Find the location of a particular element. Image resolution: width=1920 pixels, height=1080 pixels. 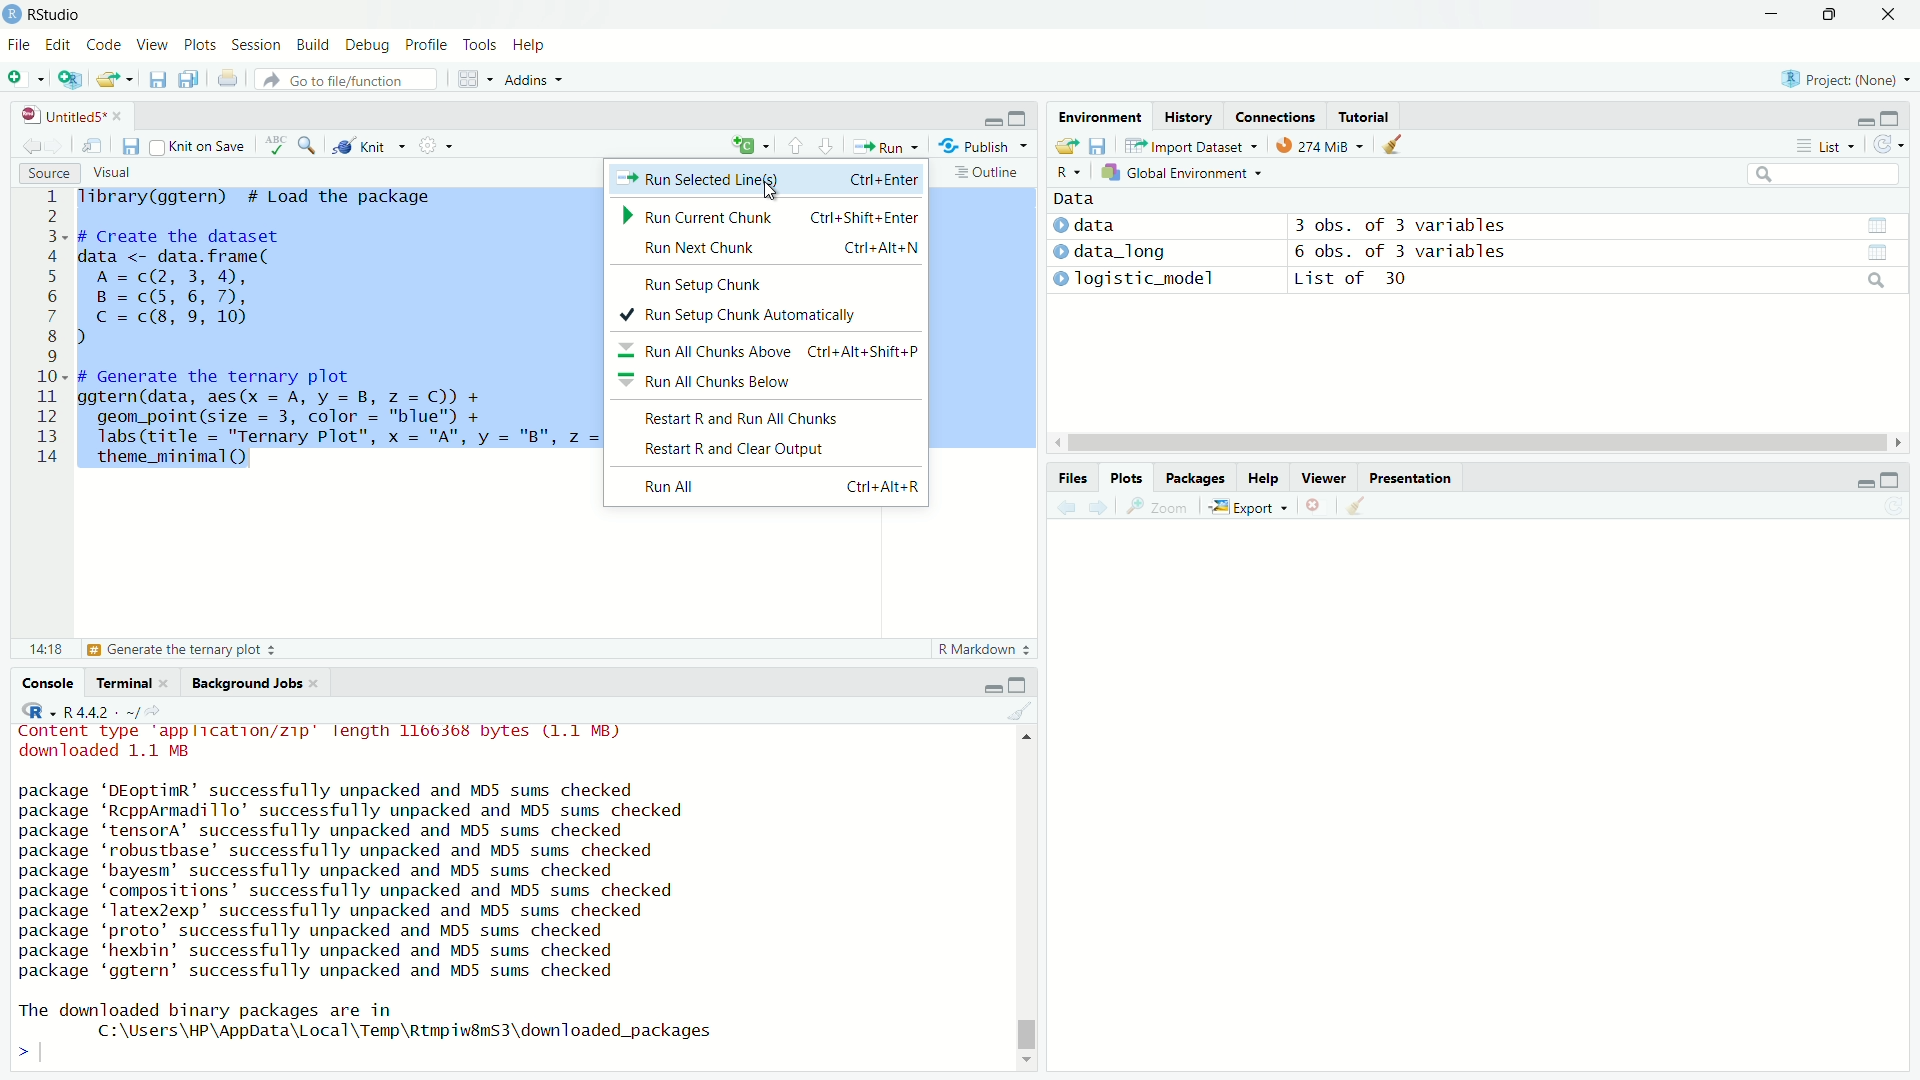

Code is located at coordinates (100, 45).